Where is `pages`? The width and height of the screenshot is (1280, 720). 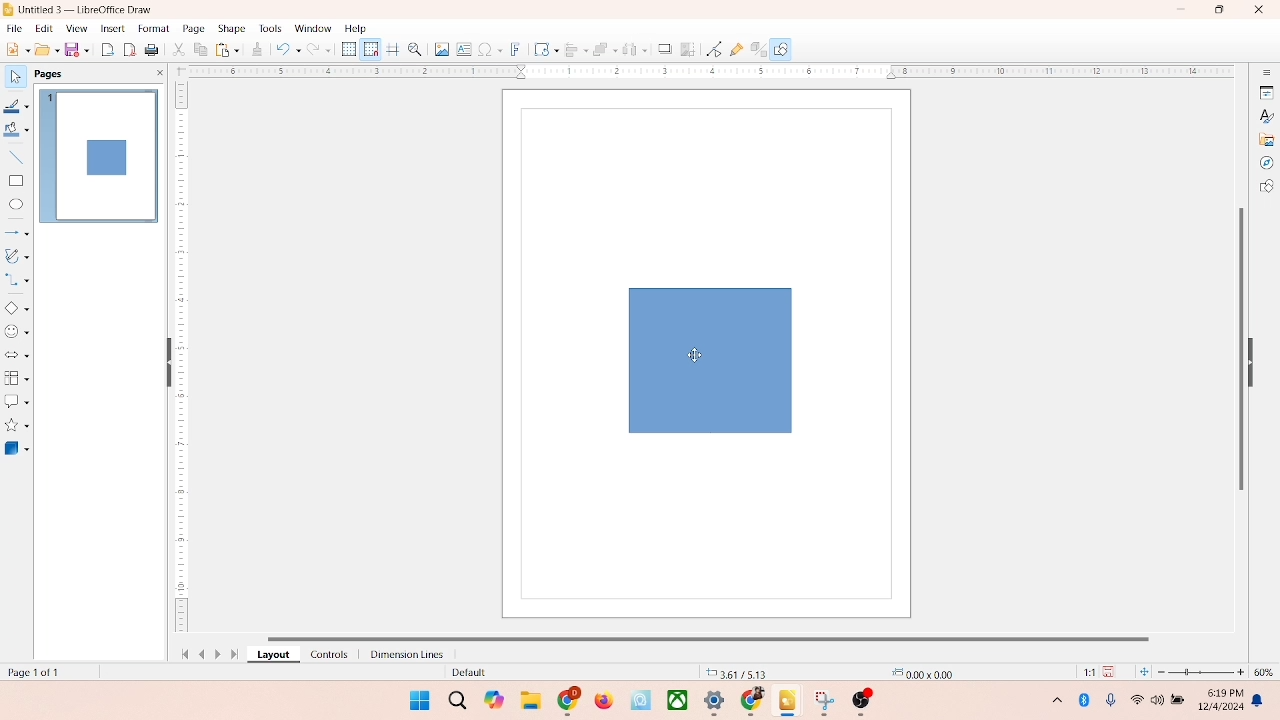
pages is located at coordinates (47, 72).